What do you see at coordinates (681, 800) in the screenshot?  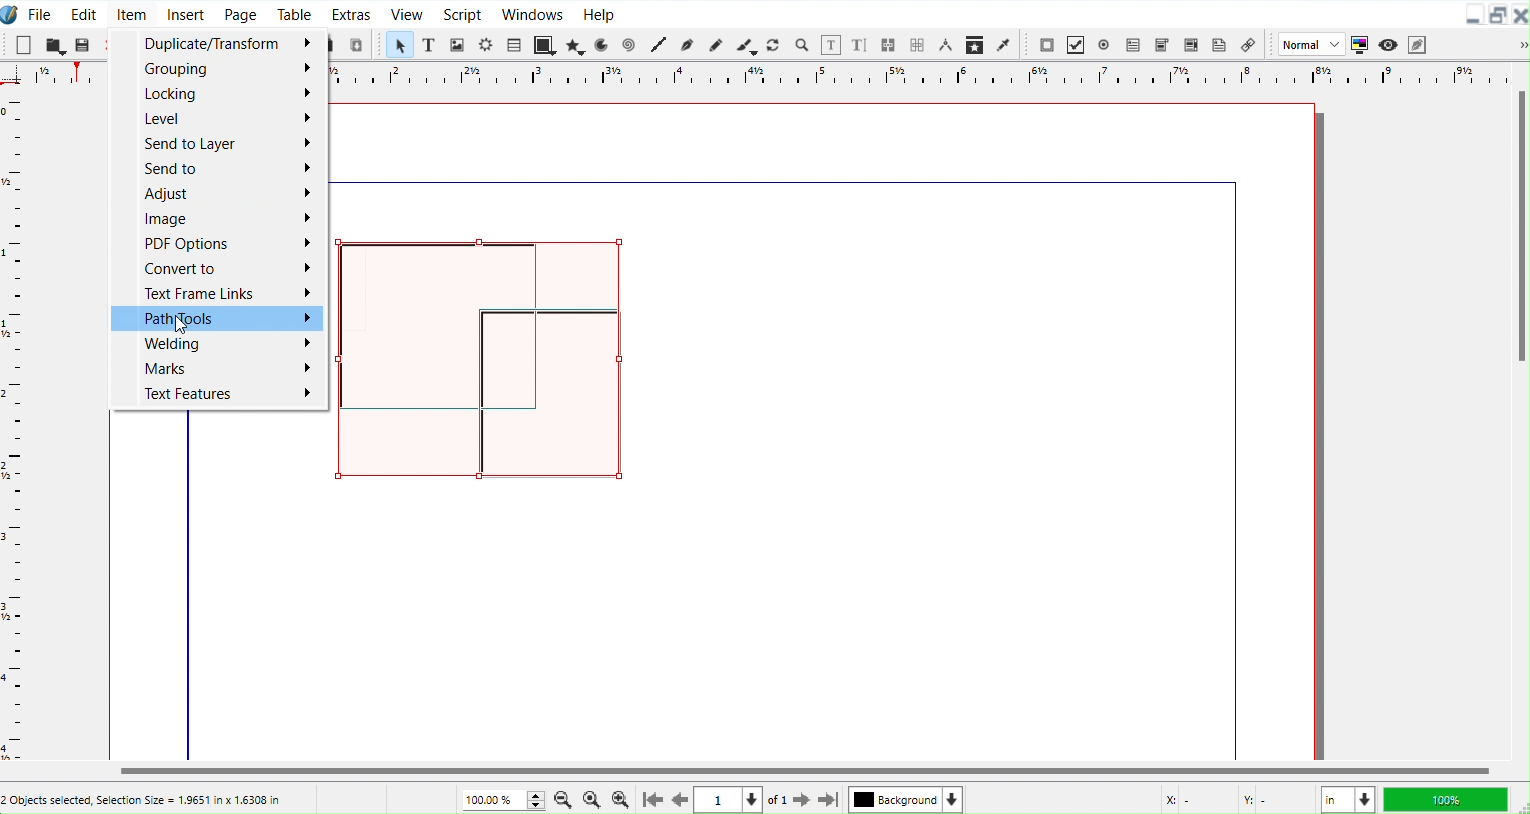 I see `Go to previous Page` at bounding box center [681, 800].